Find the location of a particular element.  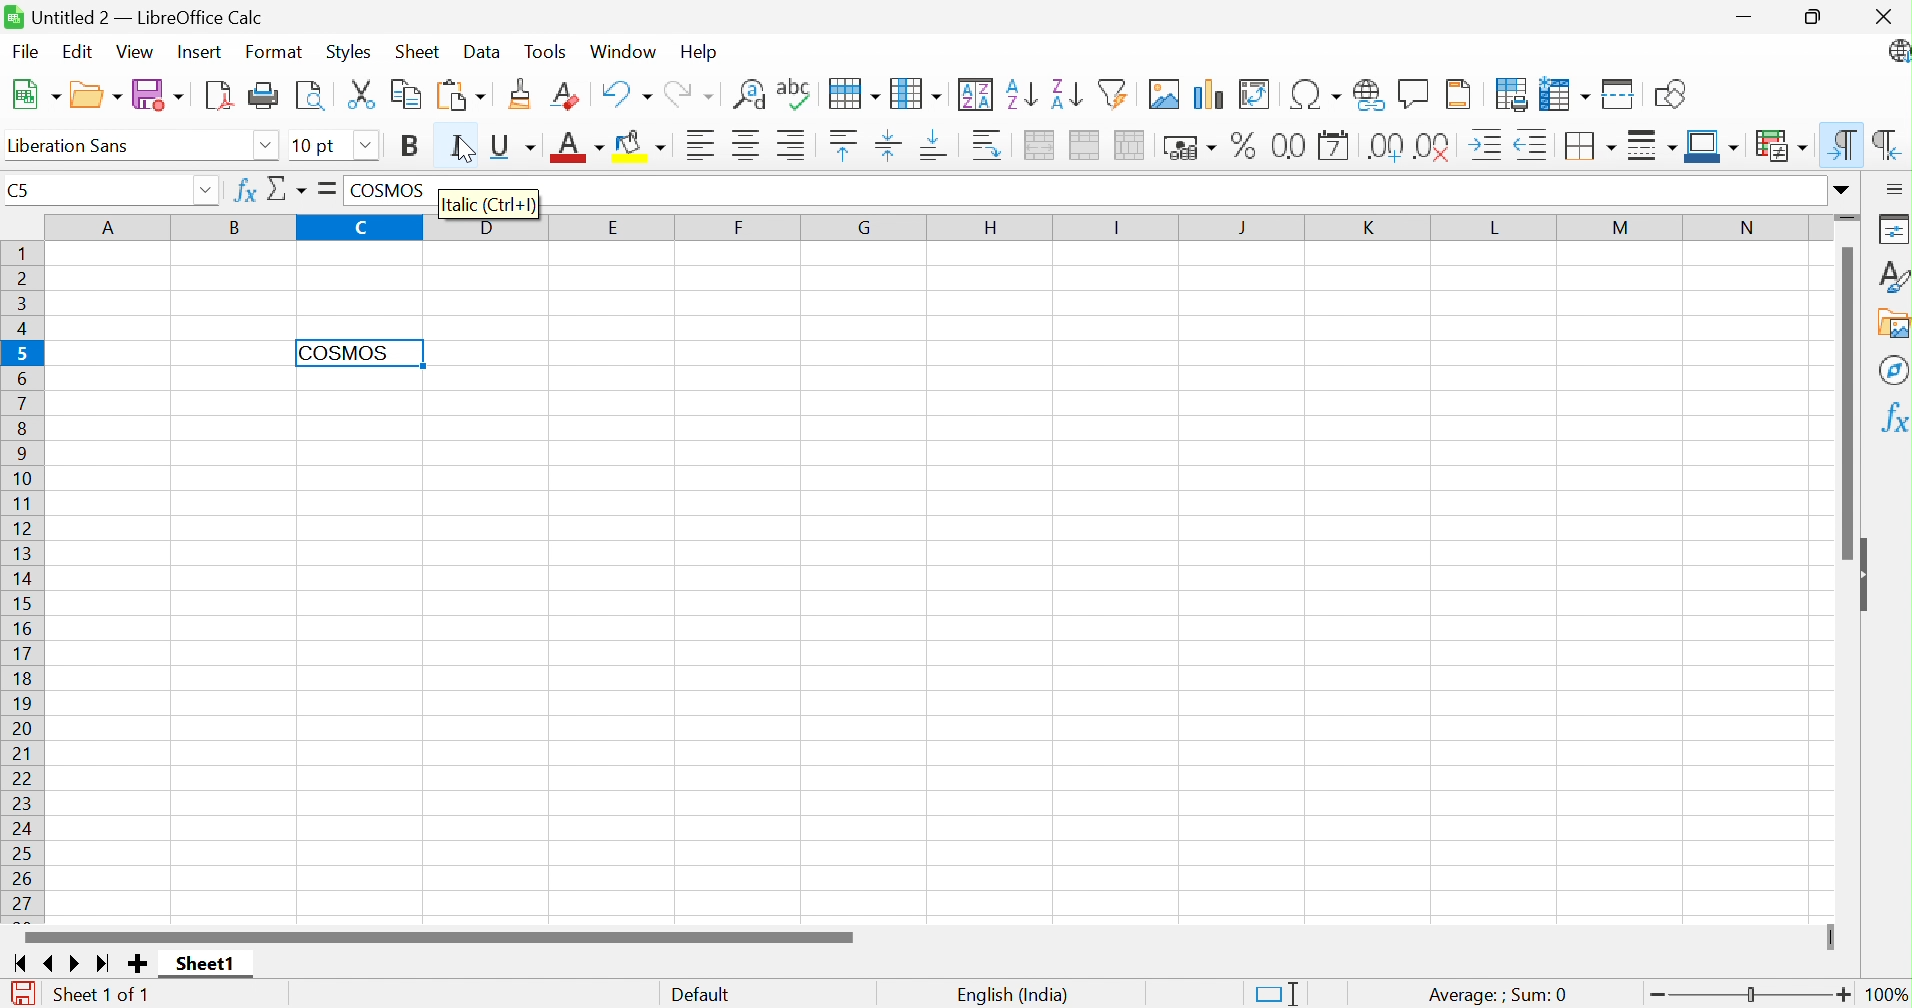

Open is located at coordinates (95, 92).